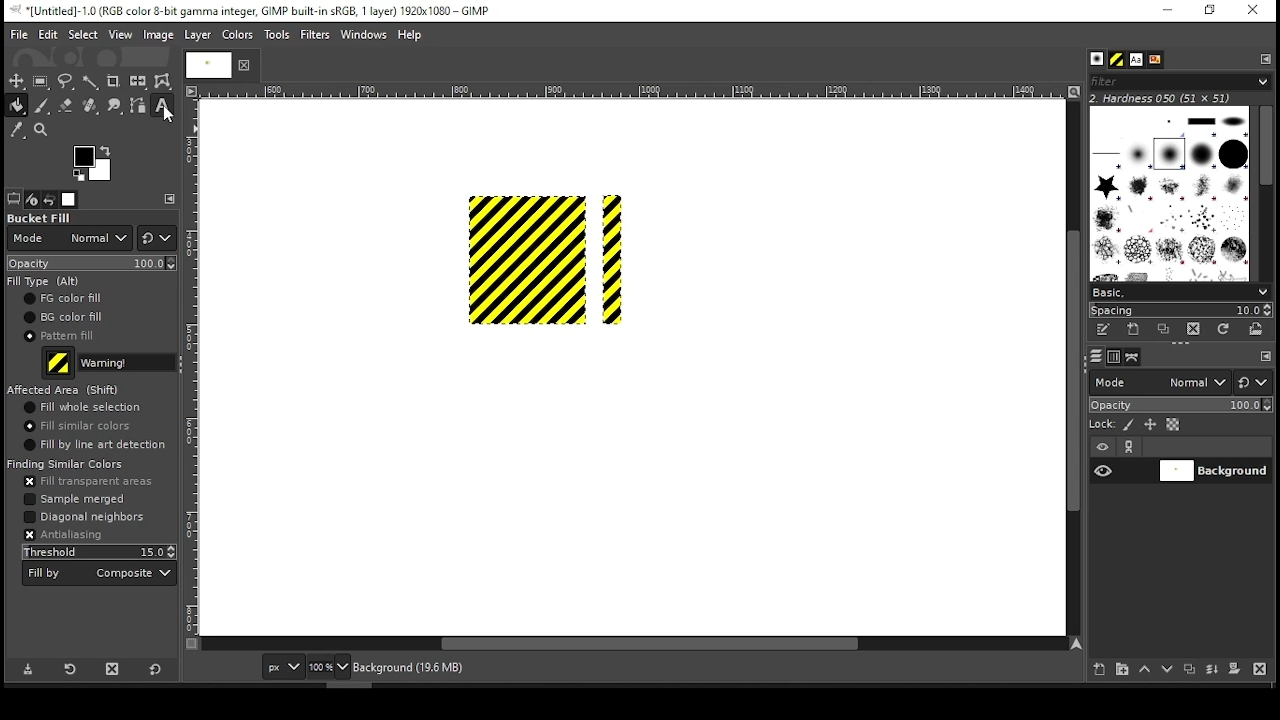 The image size is (1280, 720). I want to click on scroll bar, so click(634, 645).